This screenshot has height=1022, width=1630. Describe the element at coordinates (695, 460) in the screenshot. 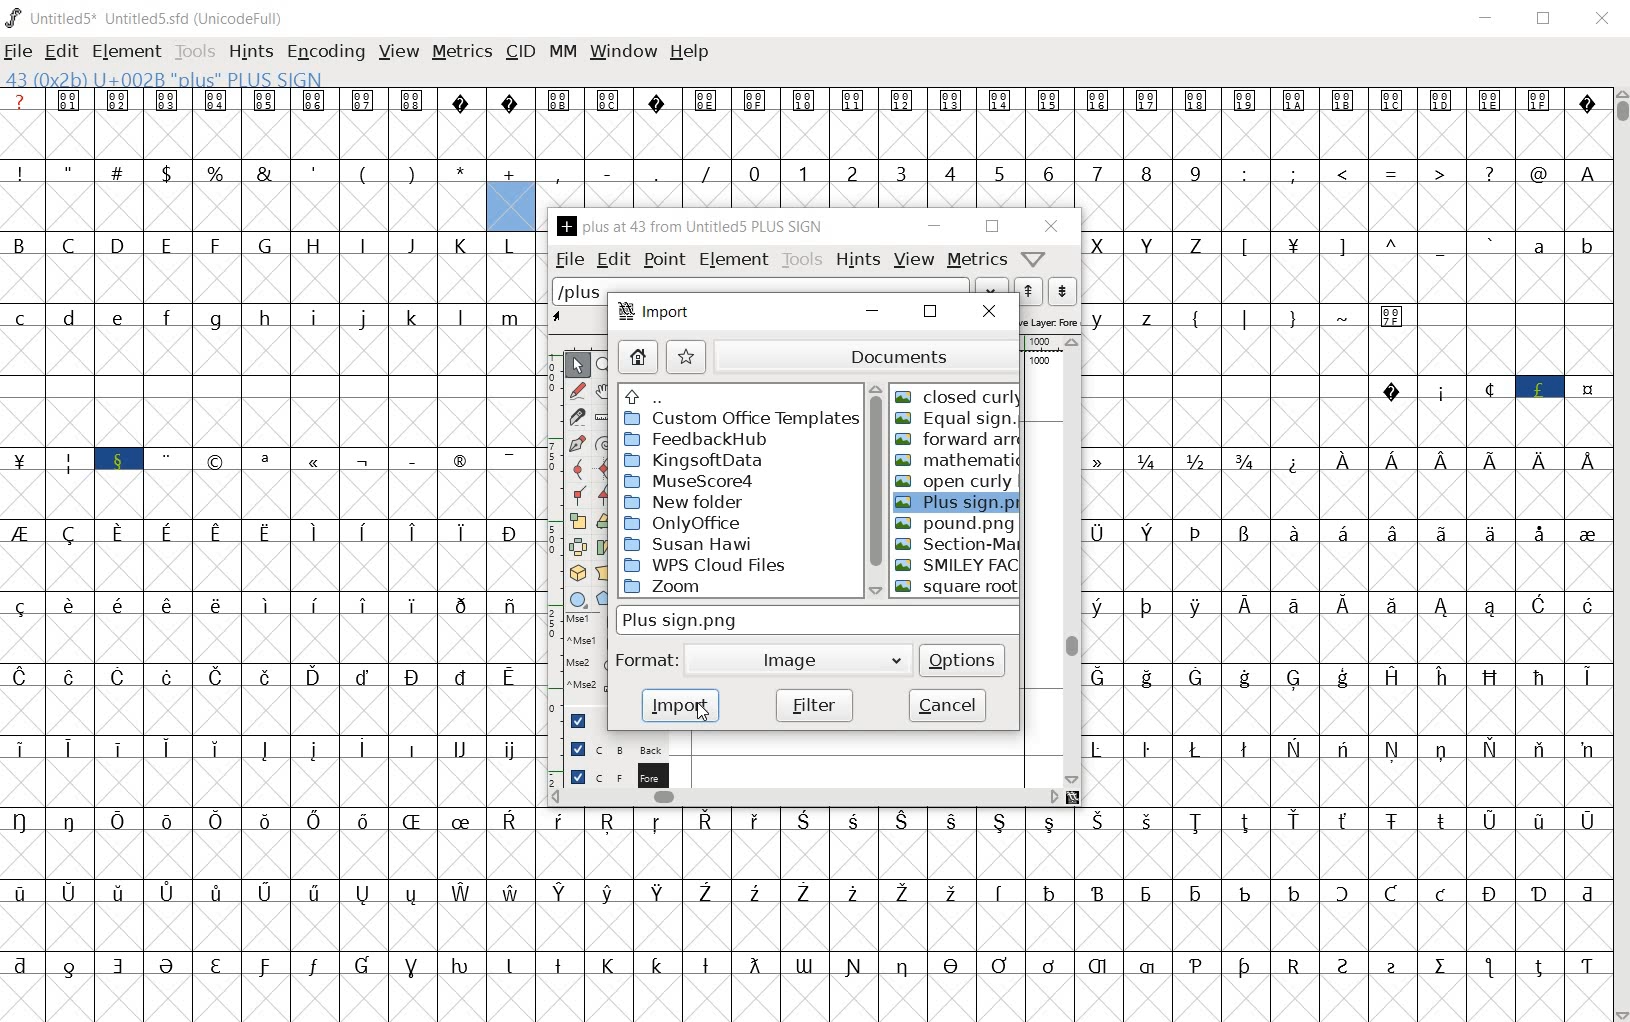

I see `KingsofData` at that location.